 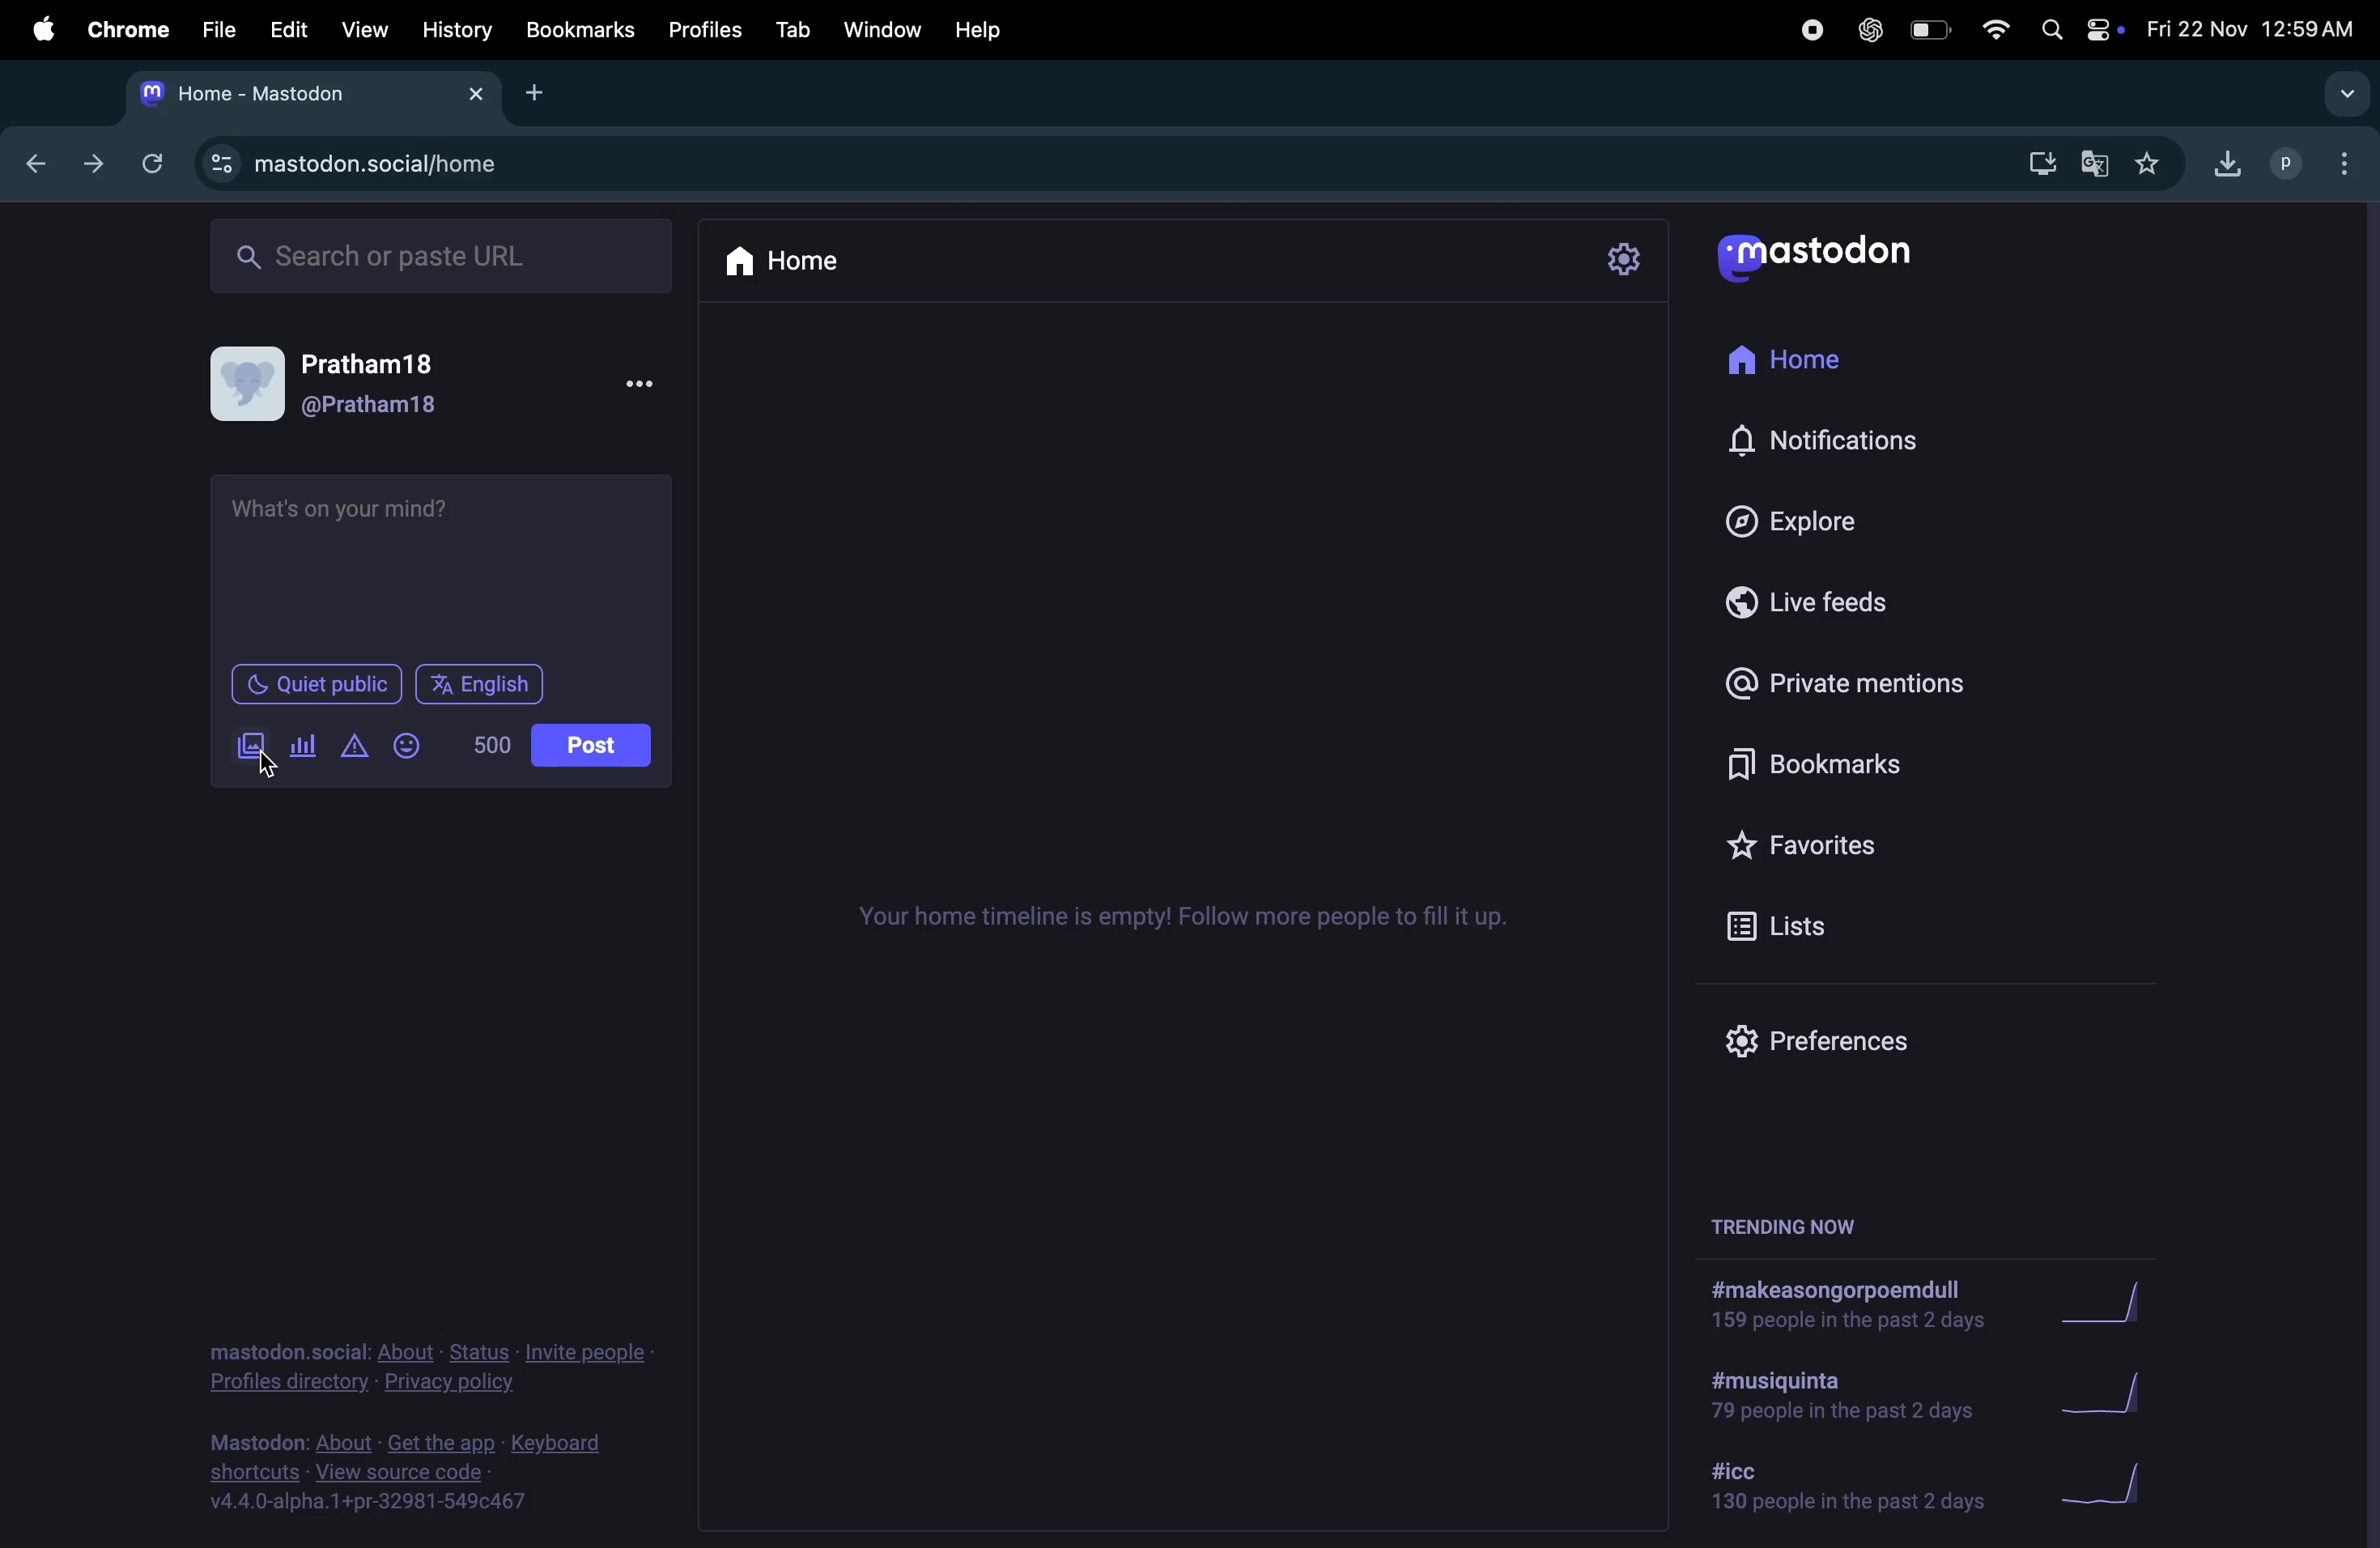 What do you see at coordinates (249, 381) in the screenshot?
I see `display picture` at bounding box center [249, 381].